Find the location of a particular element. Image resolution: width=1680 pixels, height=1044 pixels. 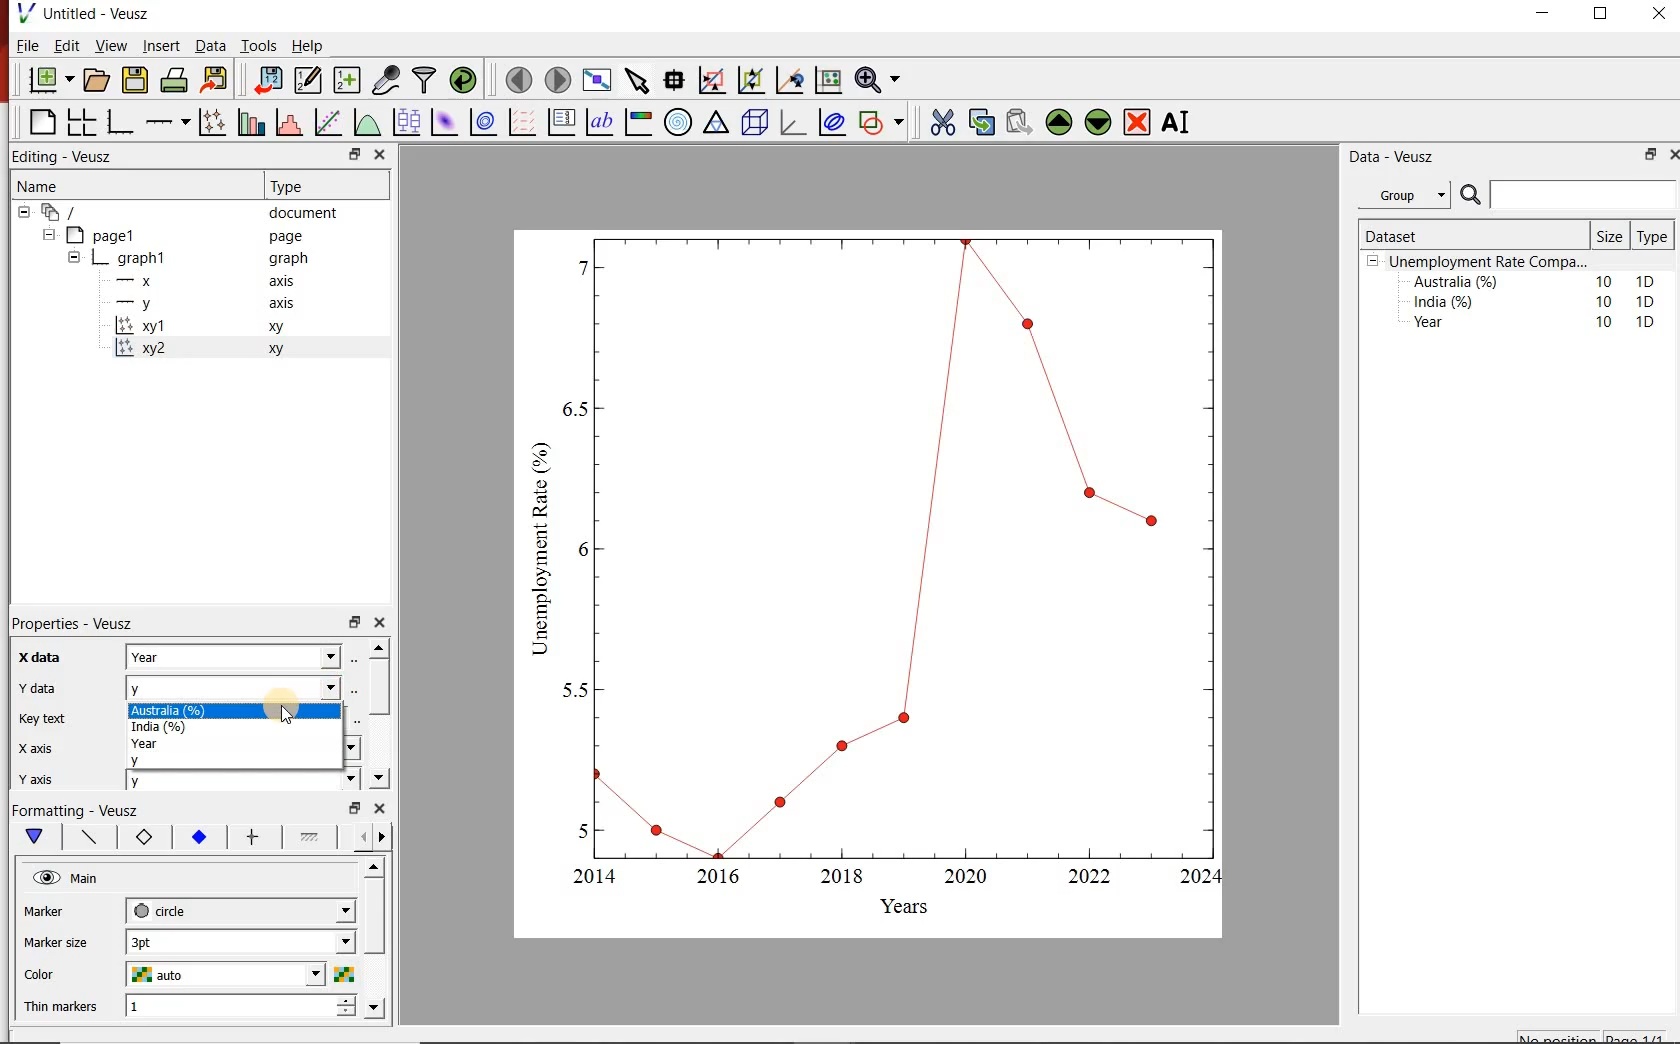

Year is located at coordinates (237, 656).